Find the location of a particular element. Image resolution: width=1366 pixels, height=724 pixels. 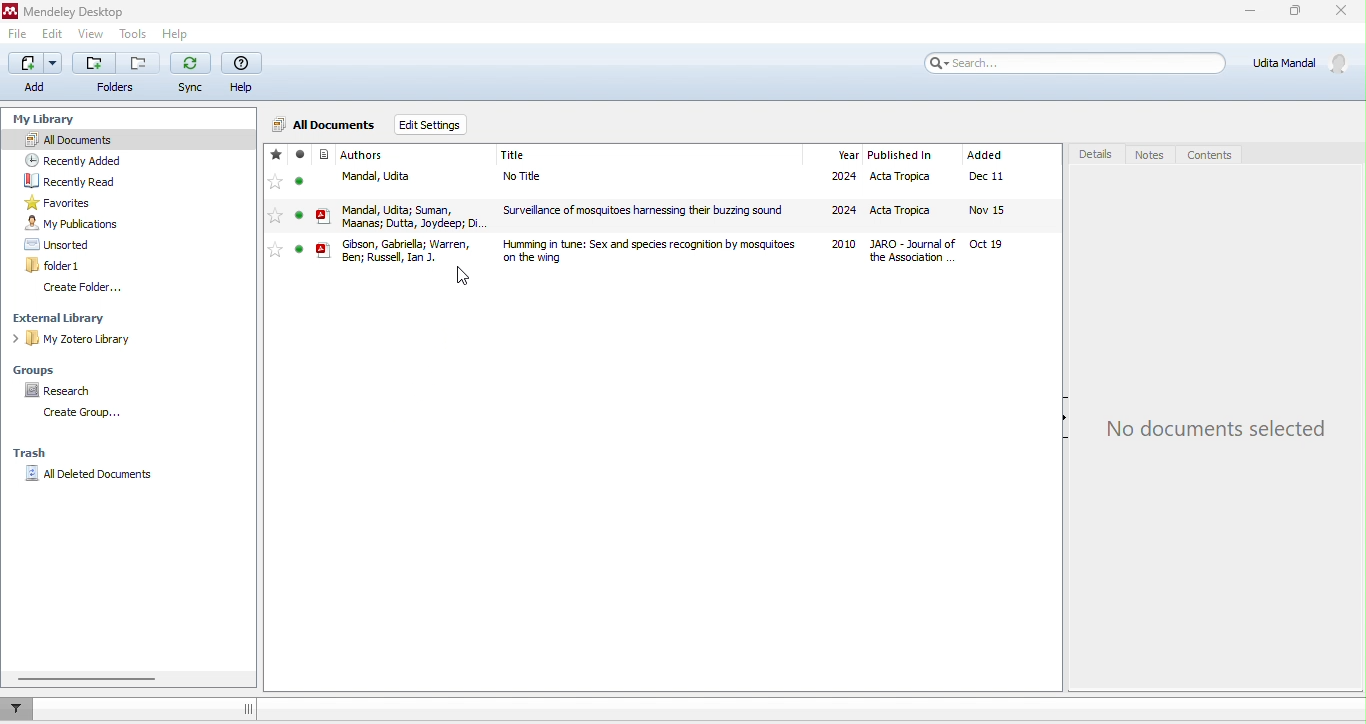

help is located at coordinates (245, 74).